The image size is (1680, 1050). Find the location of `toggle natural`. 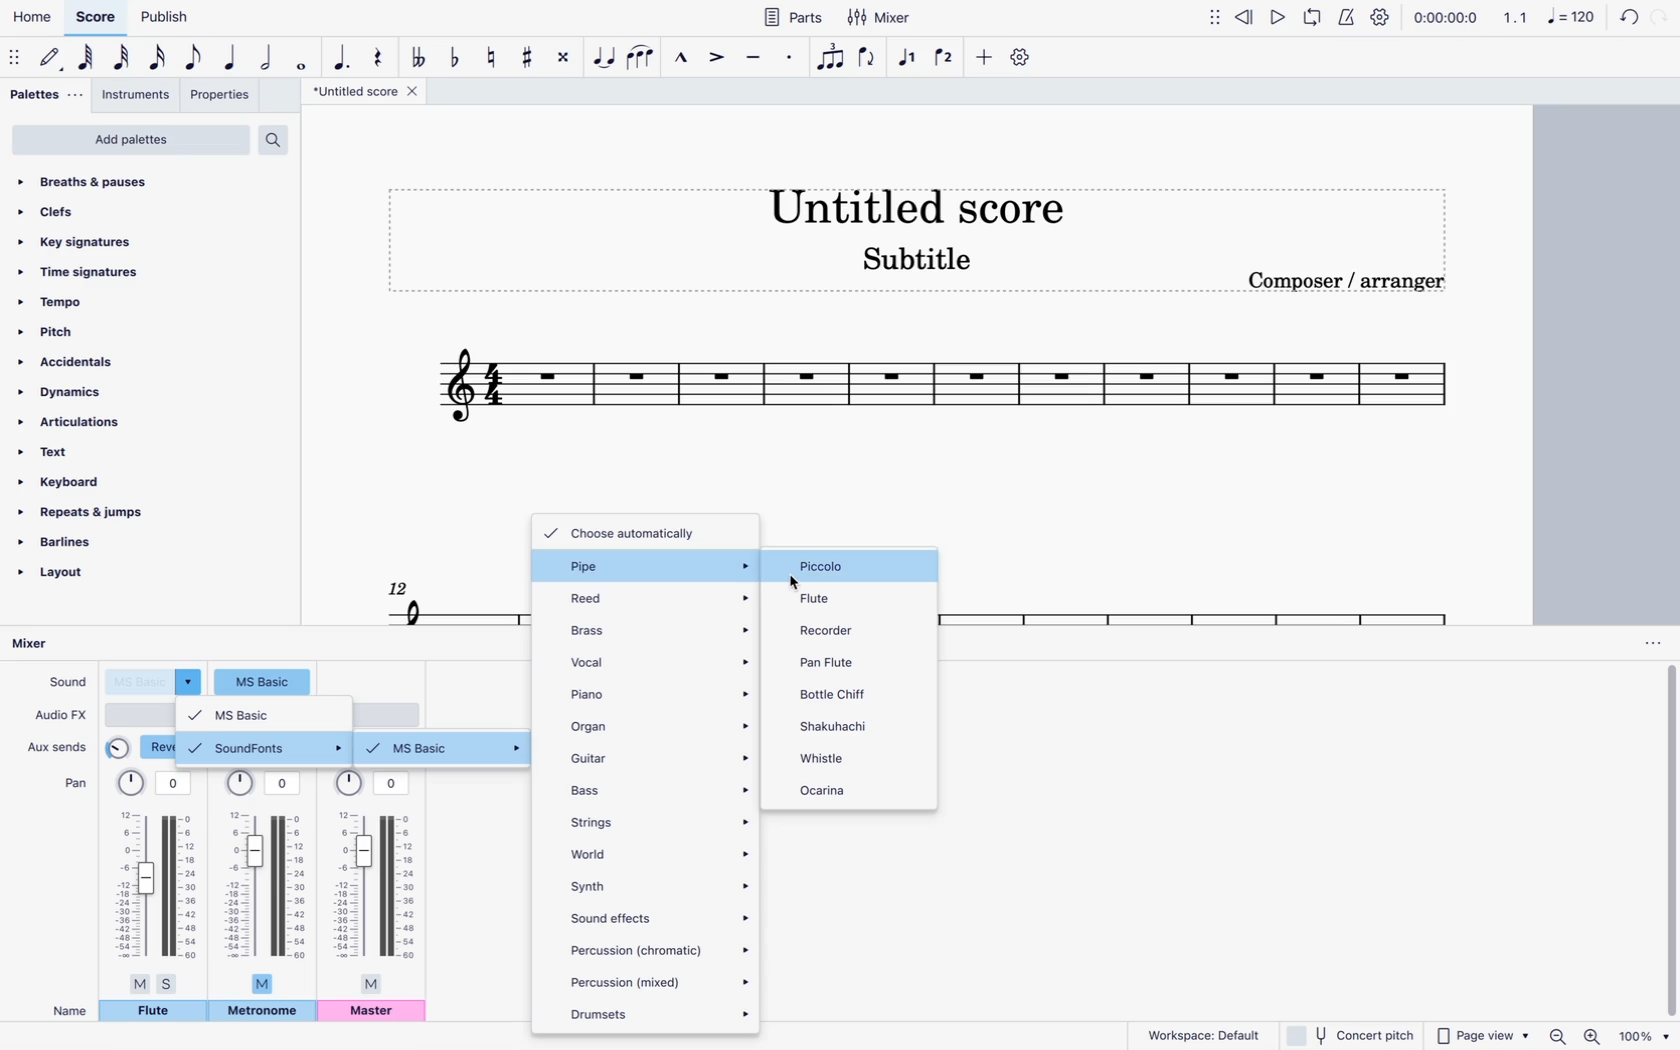

toggle natural is located at coordinates (489, 56).